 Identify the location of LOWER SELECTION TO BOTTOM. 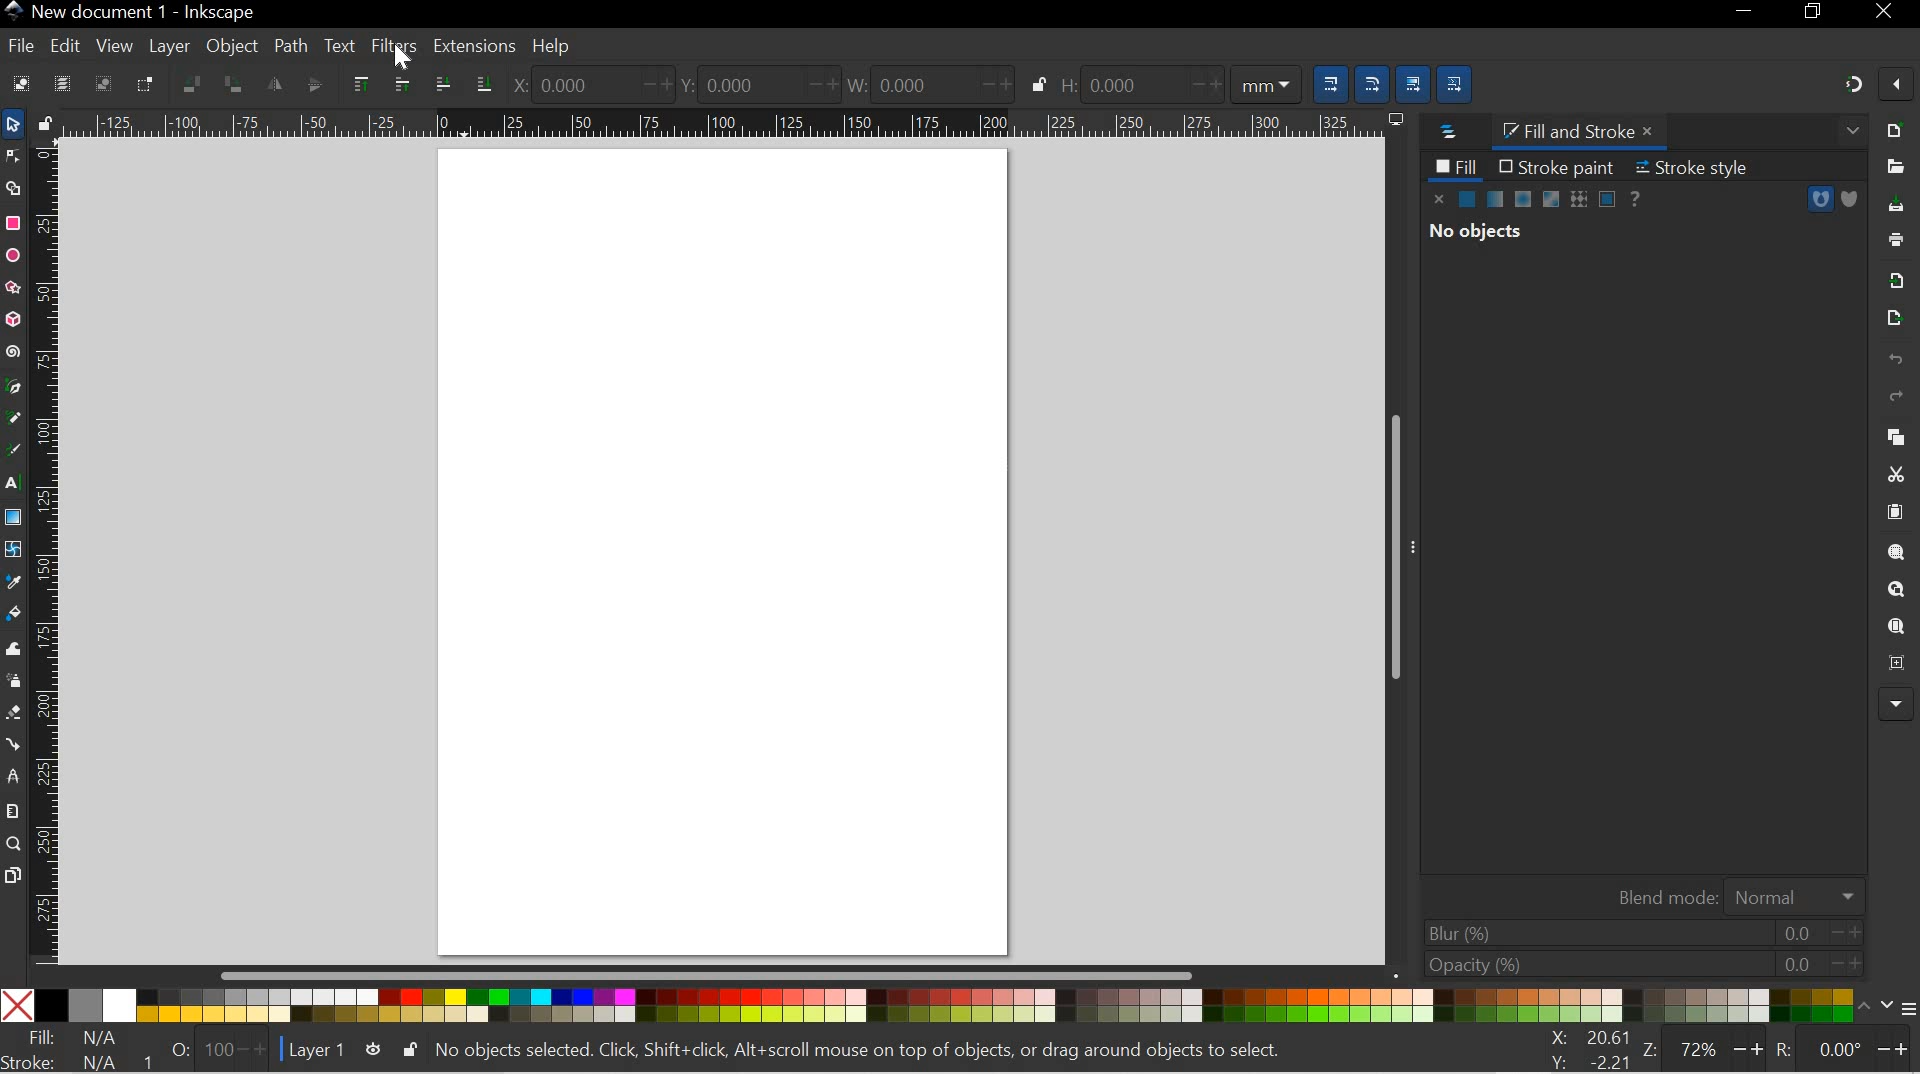
(480, 83).